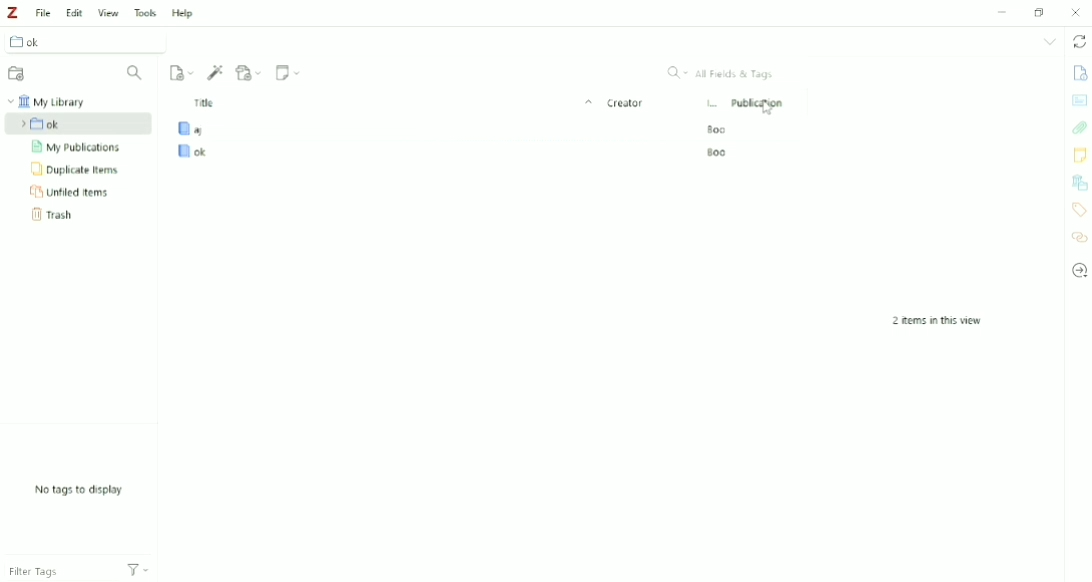 This screenshot has height=582, width=1092. Describe the element at coordinates (137, 570) in the screenshot. I see `Actions` at that location.